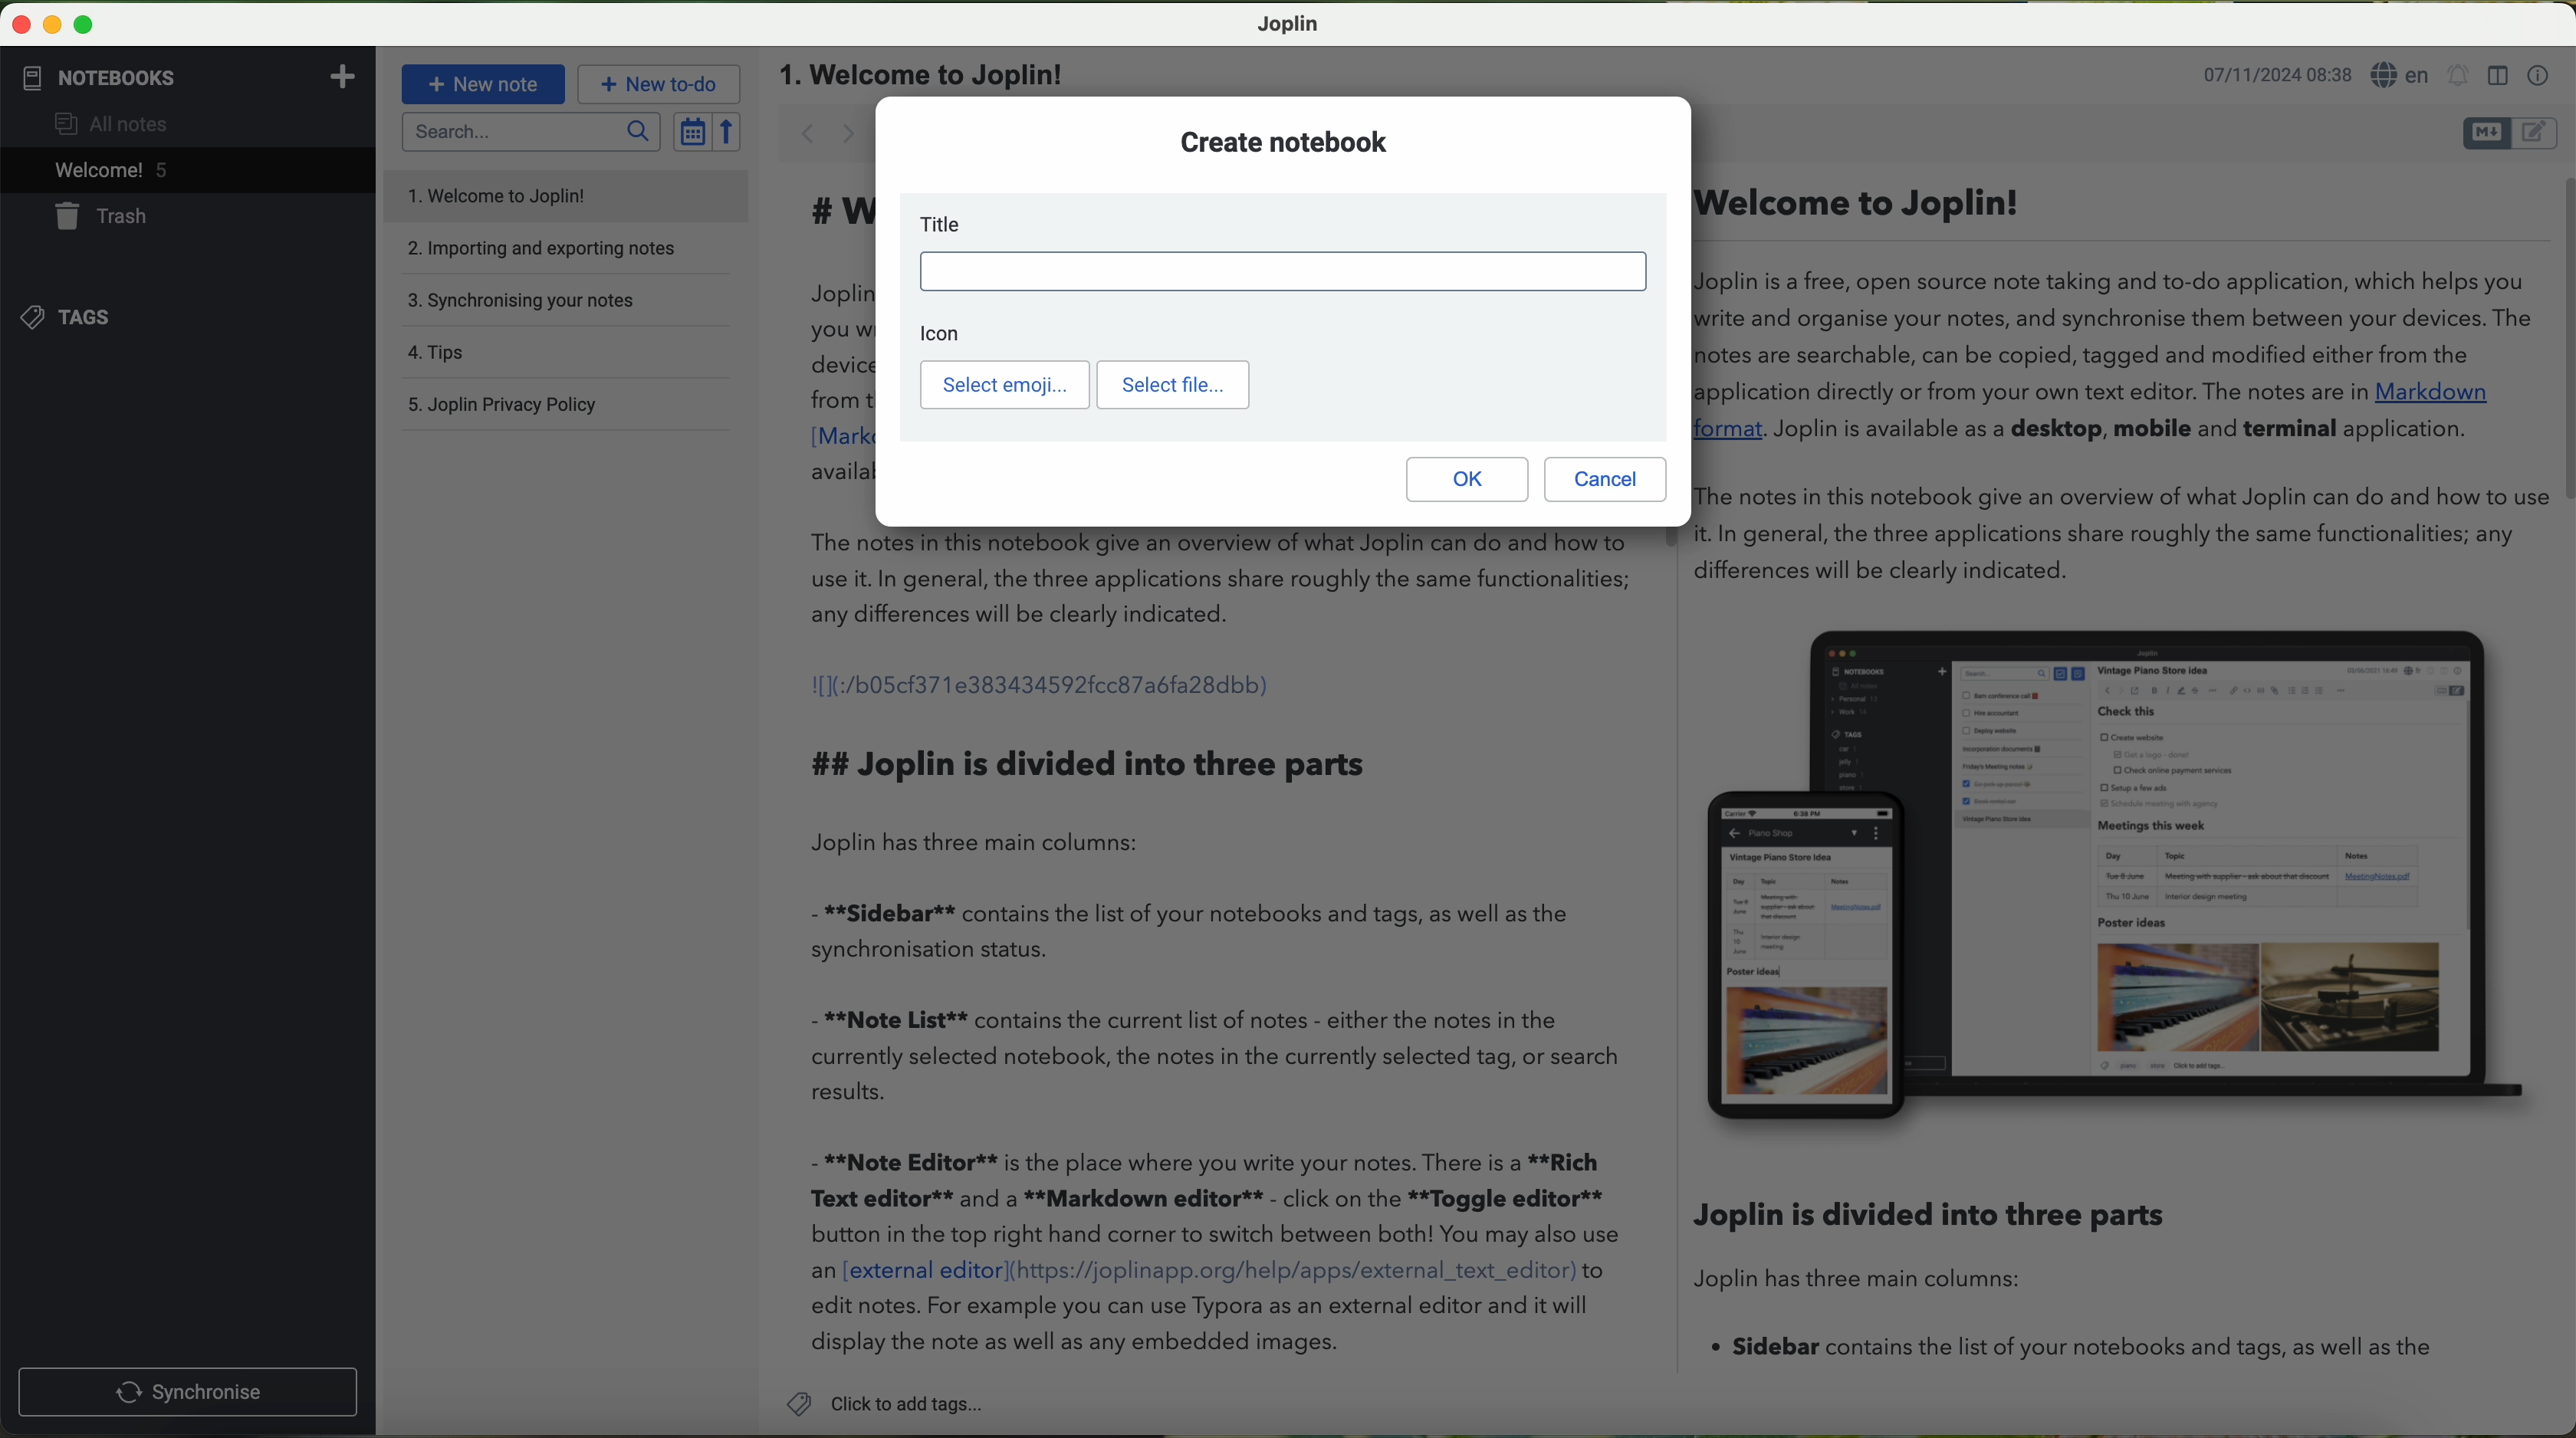 The height and width of the screenshot is (1438, 2576). I want to click on add tags, so click(884, 1406).